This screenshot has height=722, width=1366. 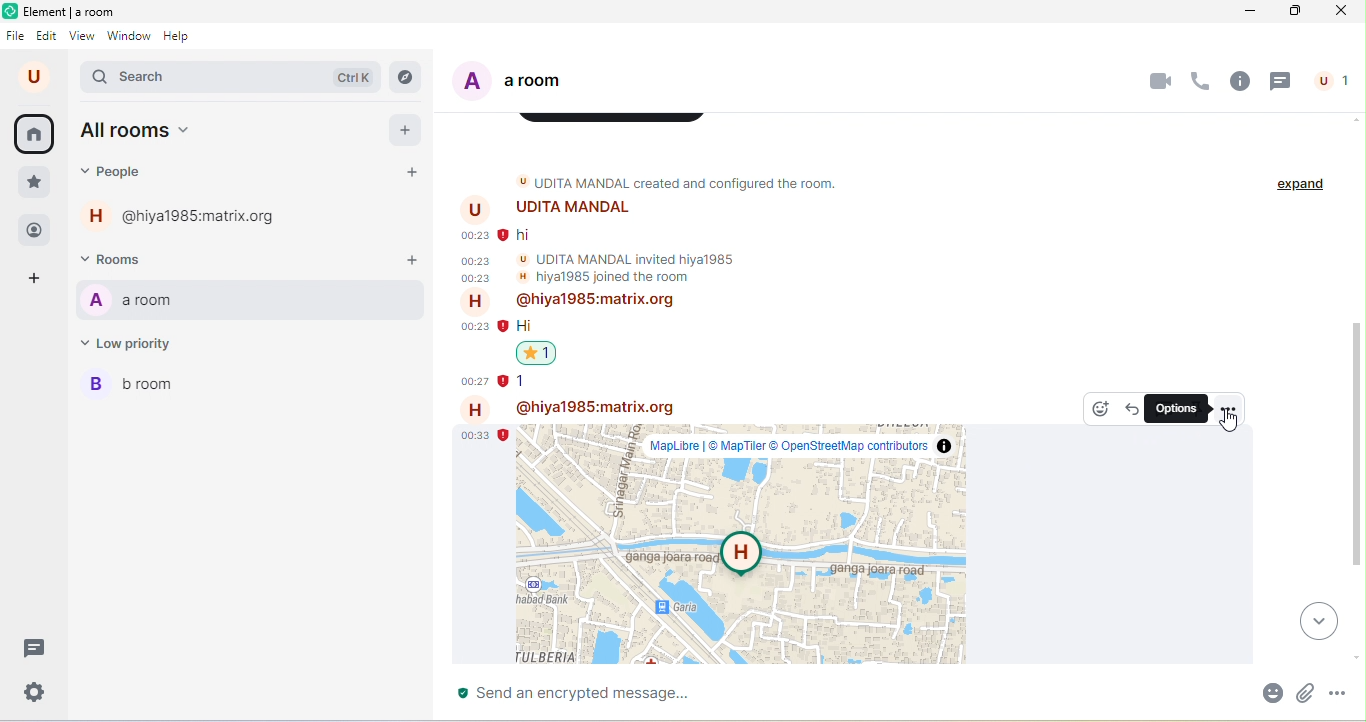 What do you see at coordinates (1246, 11) in the screenshot?
I see `minimize` at bounding box center [1246, 11].